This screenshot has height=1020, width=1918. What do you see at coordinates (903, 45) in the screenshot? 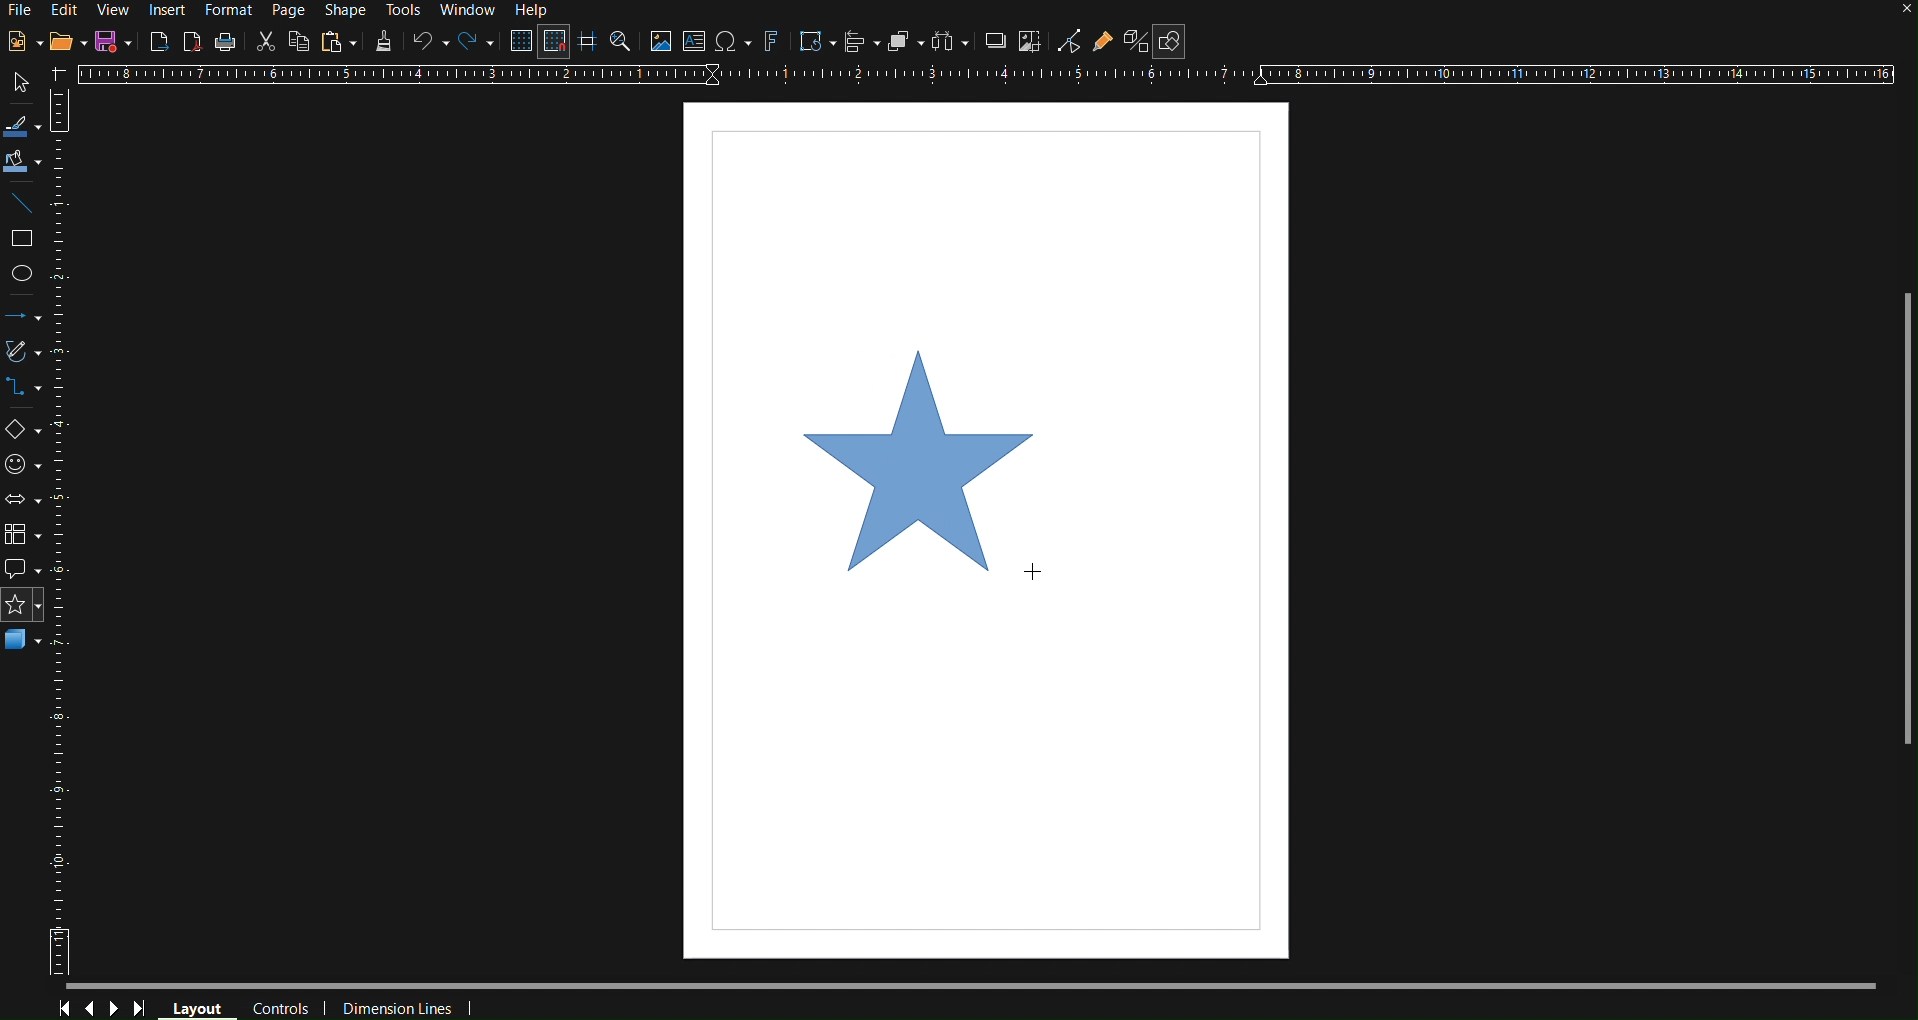
I see `Arrange` at bounding box center [903, 45].